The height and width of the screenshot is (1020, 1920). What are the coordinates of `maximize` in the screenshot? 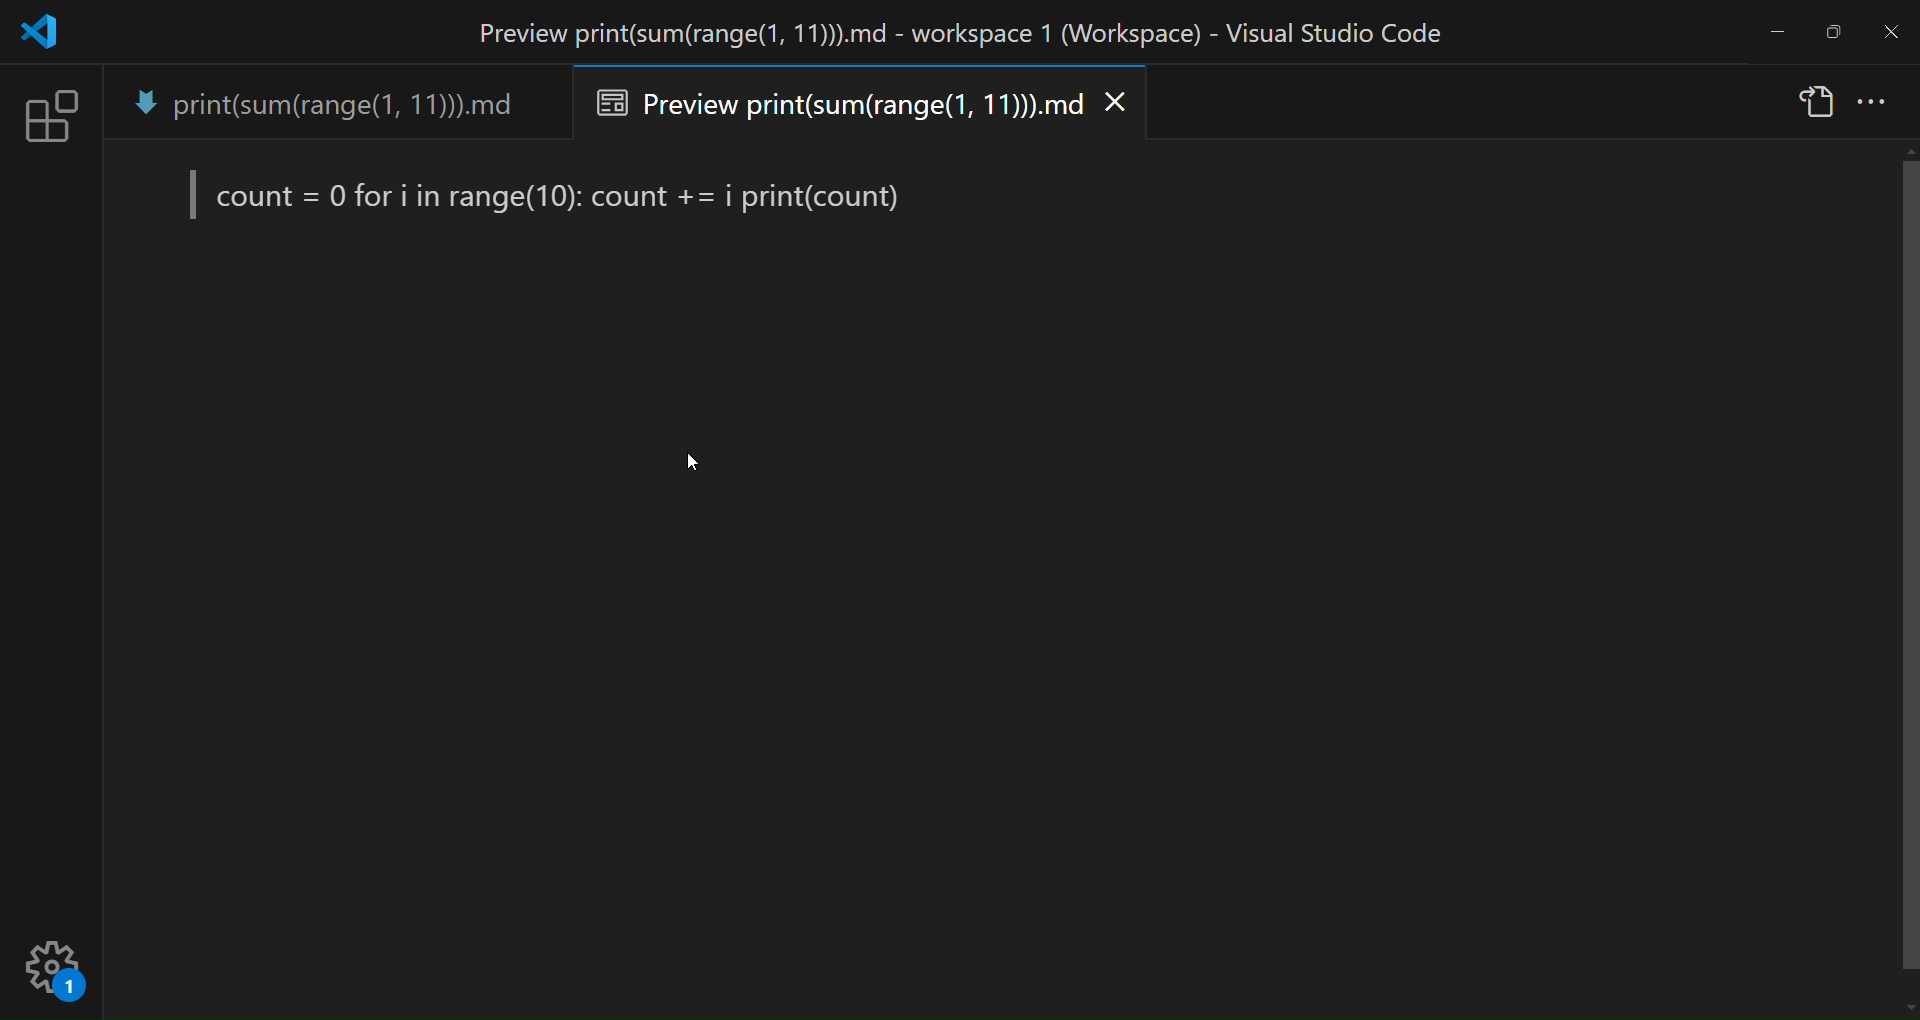 It's located at (1827, 32).